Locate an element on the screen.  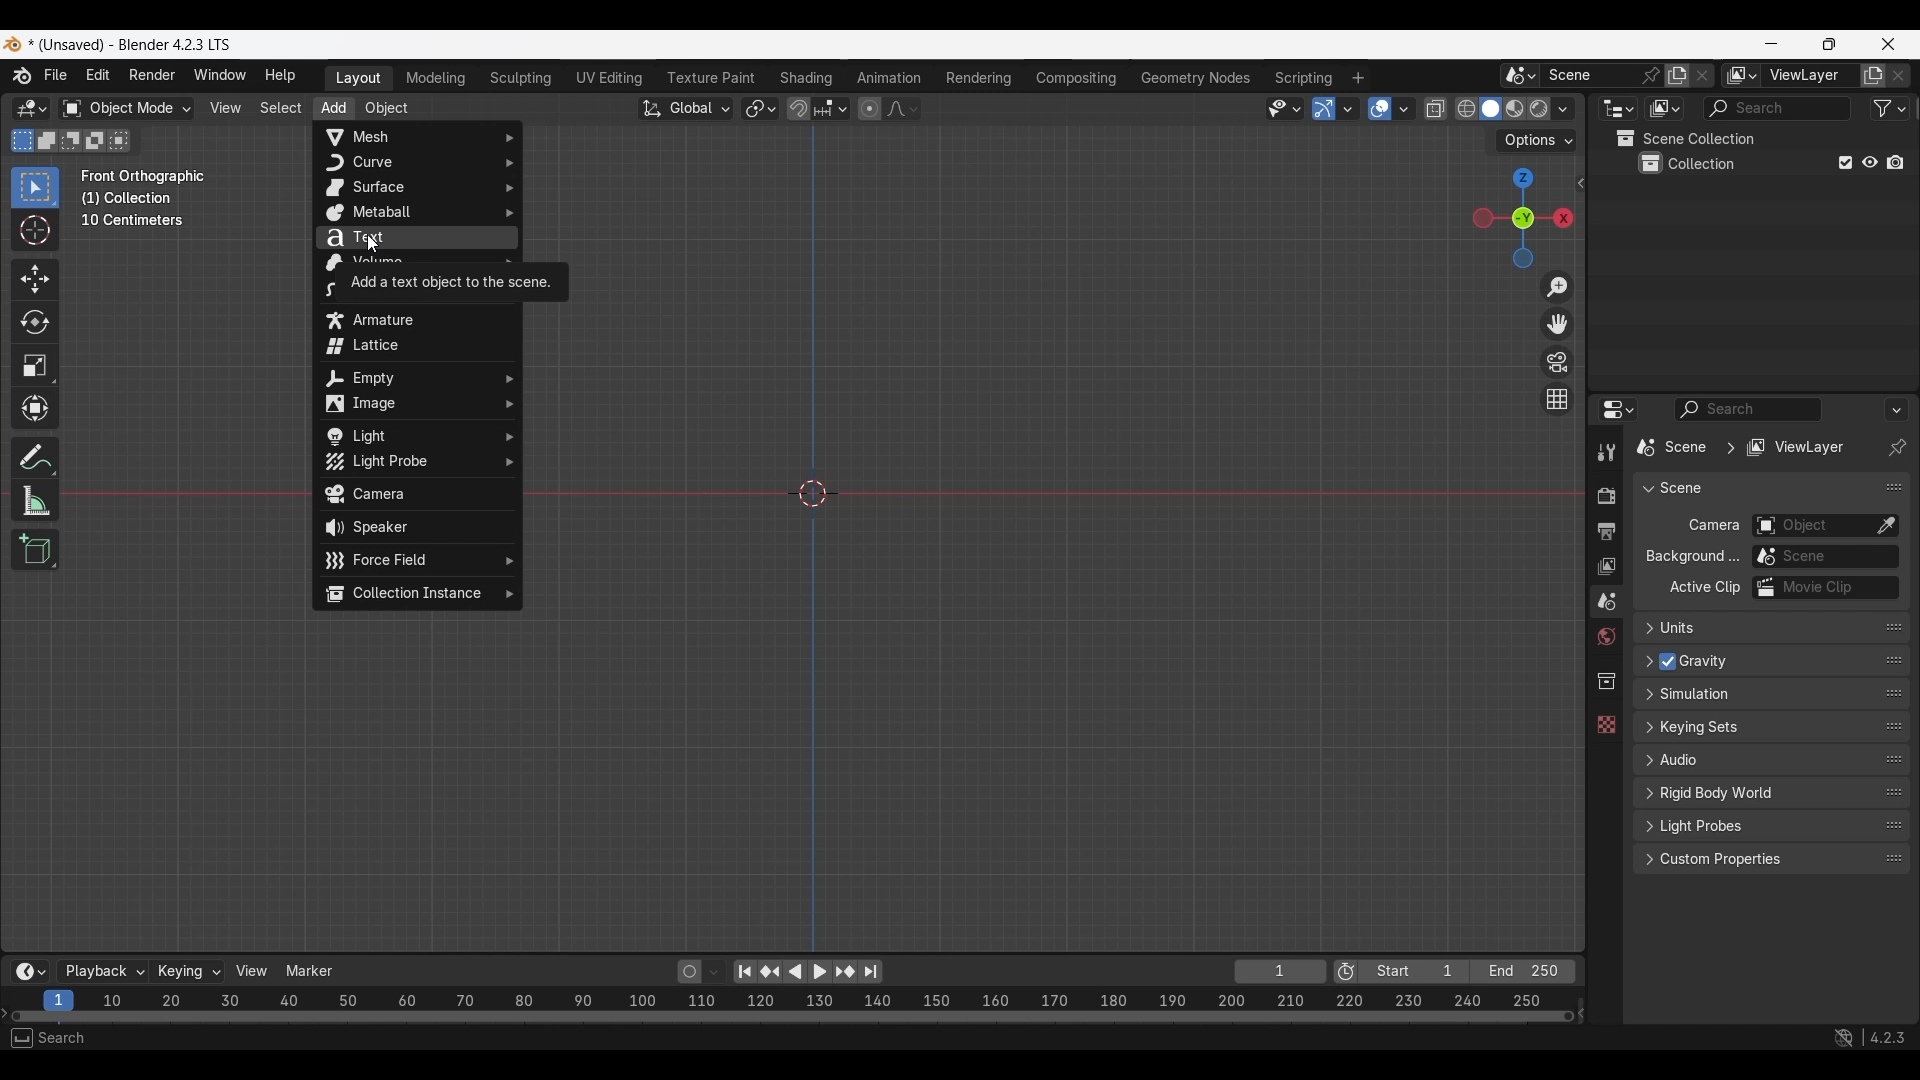
View layer is located at coordinates (1605, 568).